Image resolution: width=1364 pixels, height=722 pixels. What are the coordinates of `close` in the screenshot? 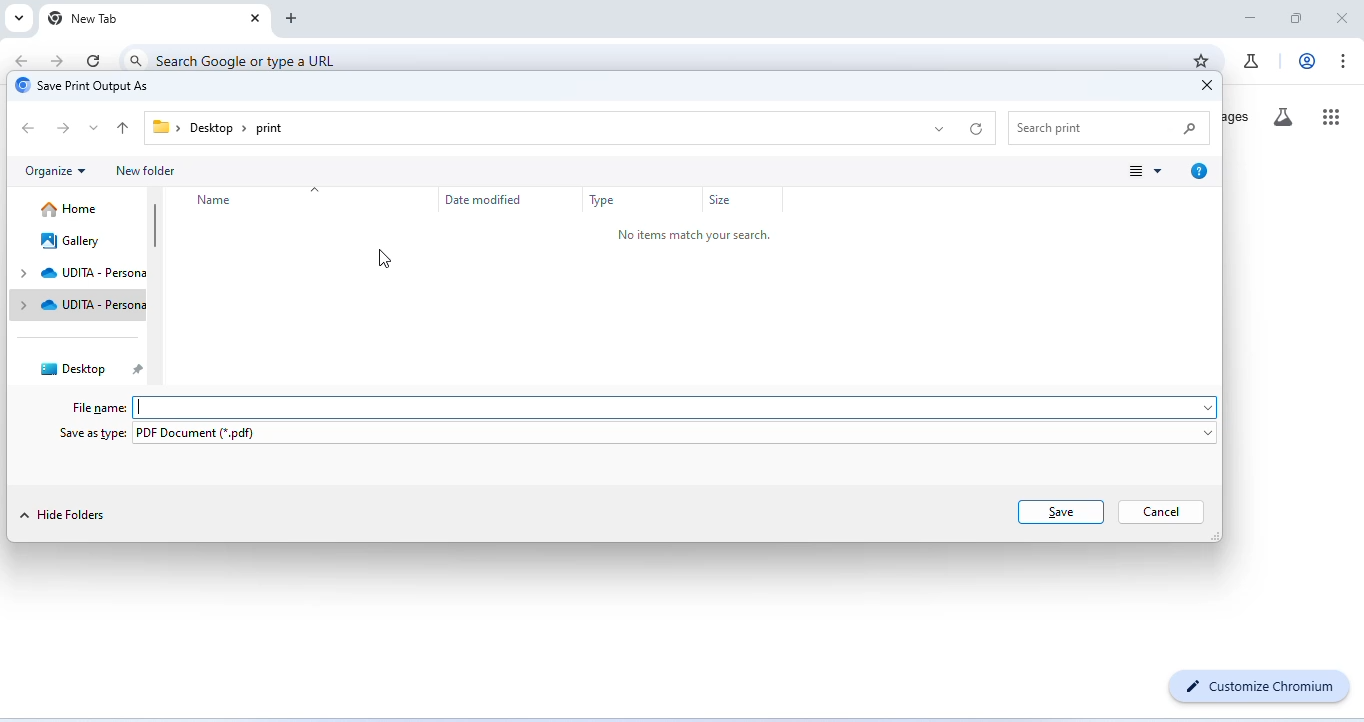 It's located at (1201, 86).